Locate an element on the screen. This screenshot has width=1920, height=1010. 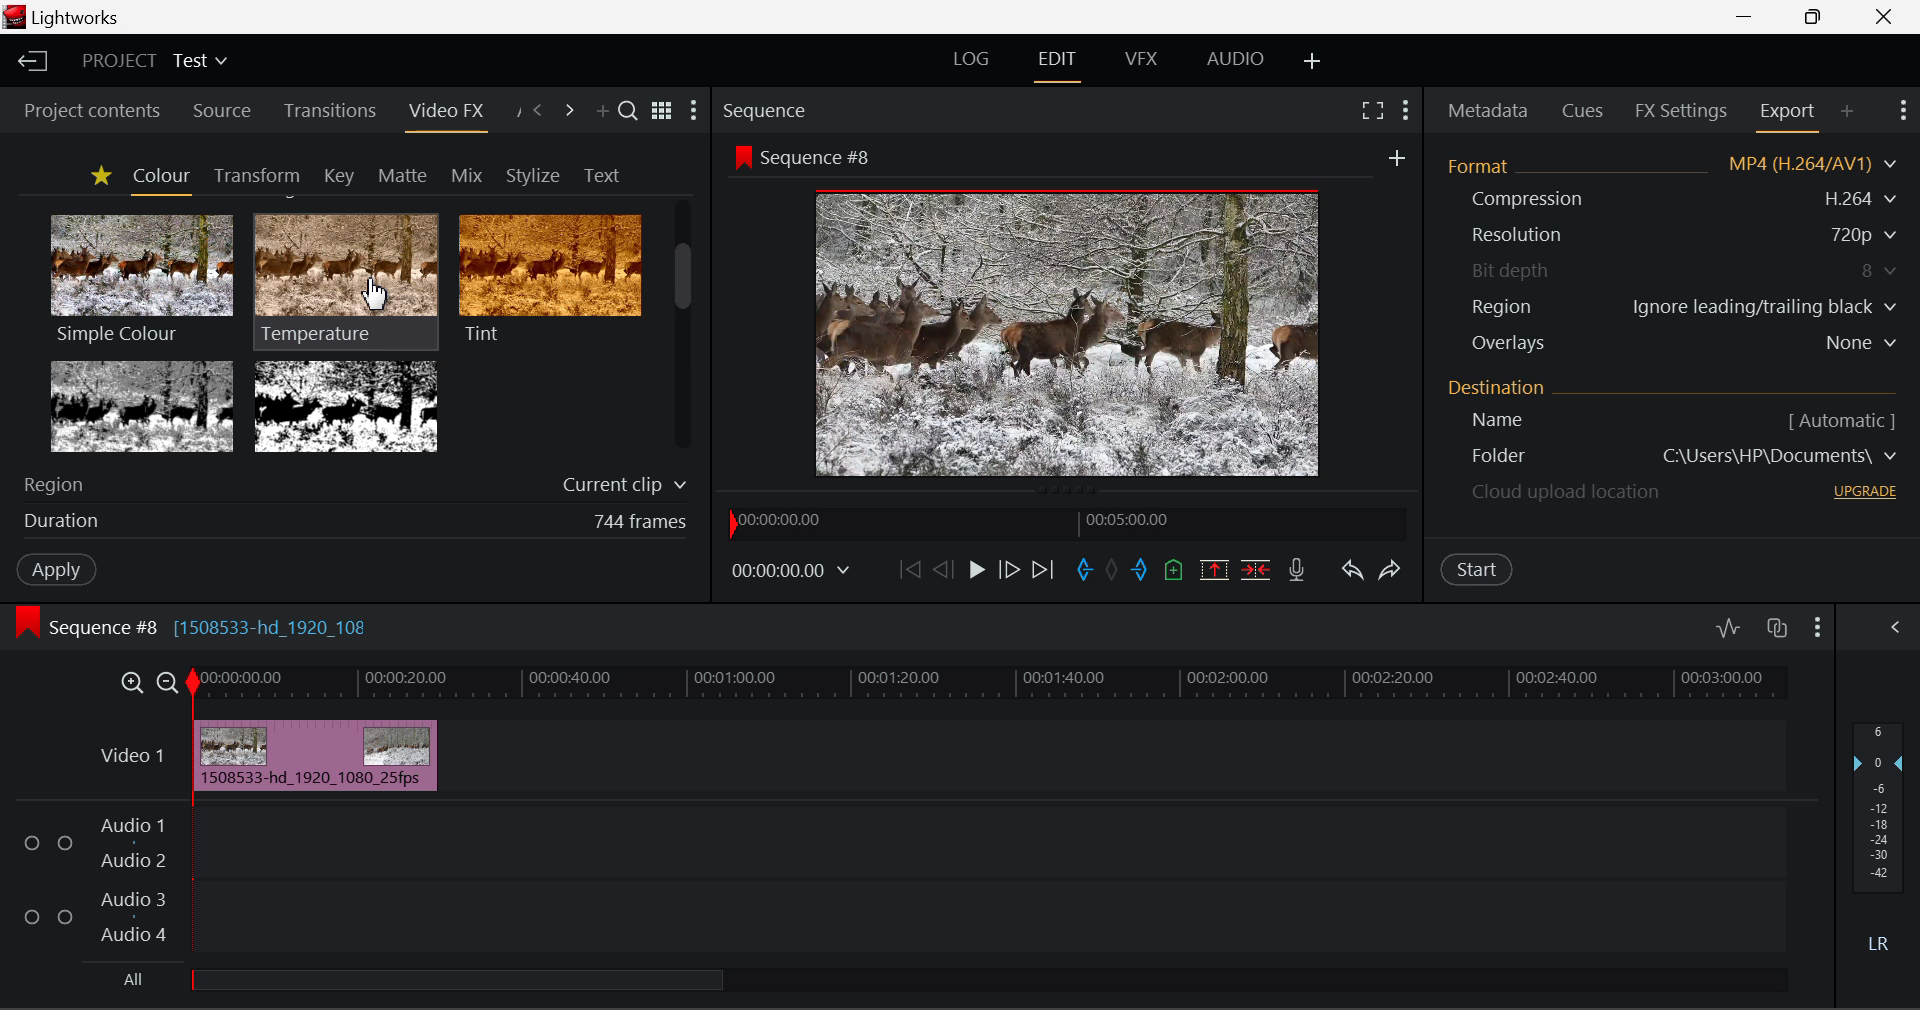
Undo is located at coordinates (1350, 569).